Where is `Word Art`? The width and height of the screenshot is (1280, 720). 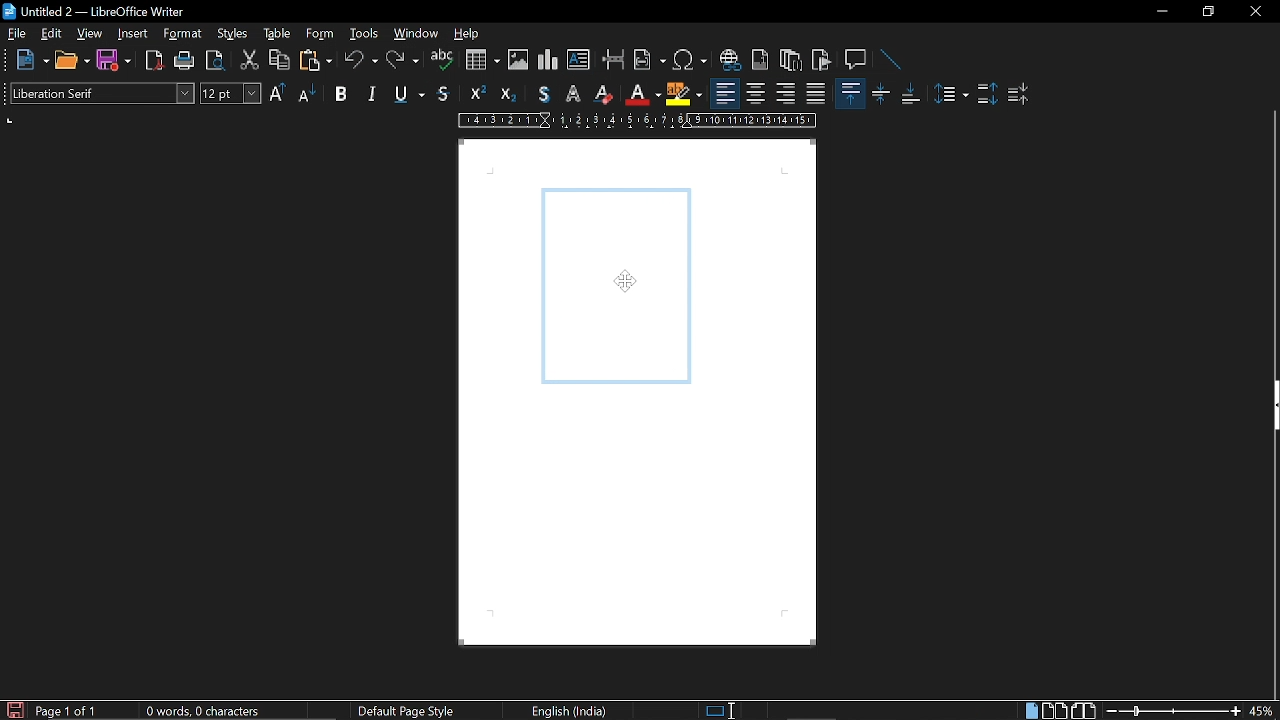 Word Art is located at coordinates (573, 94).